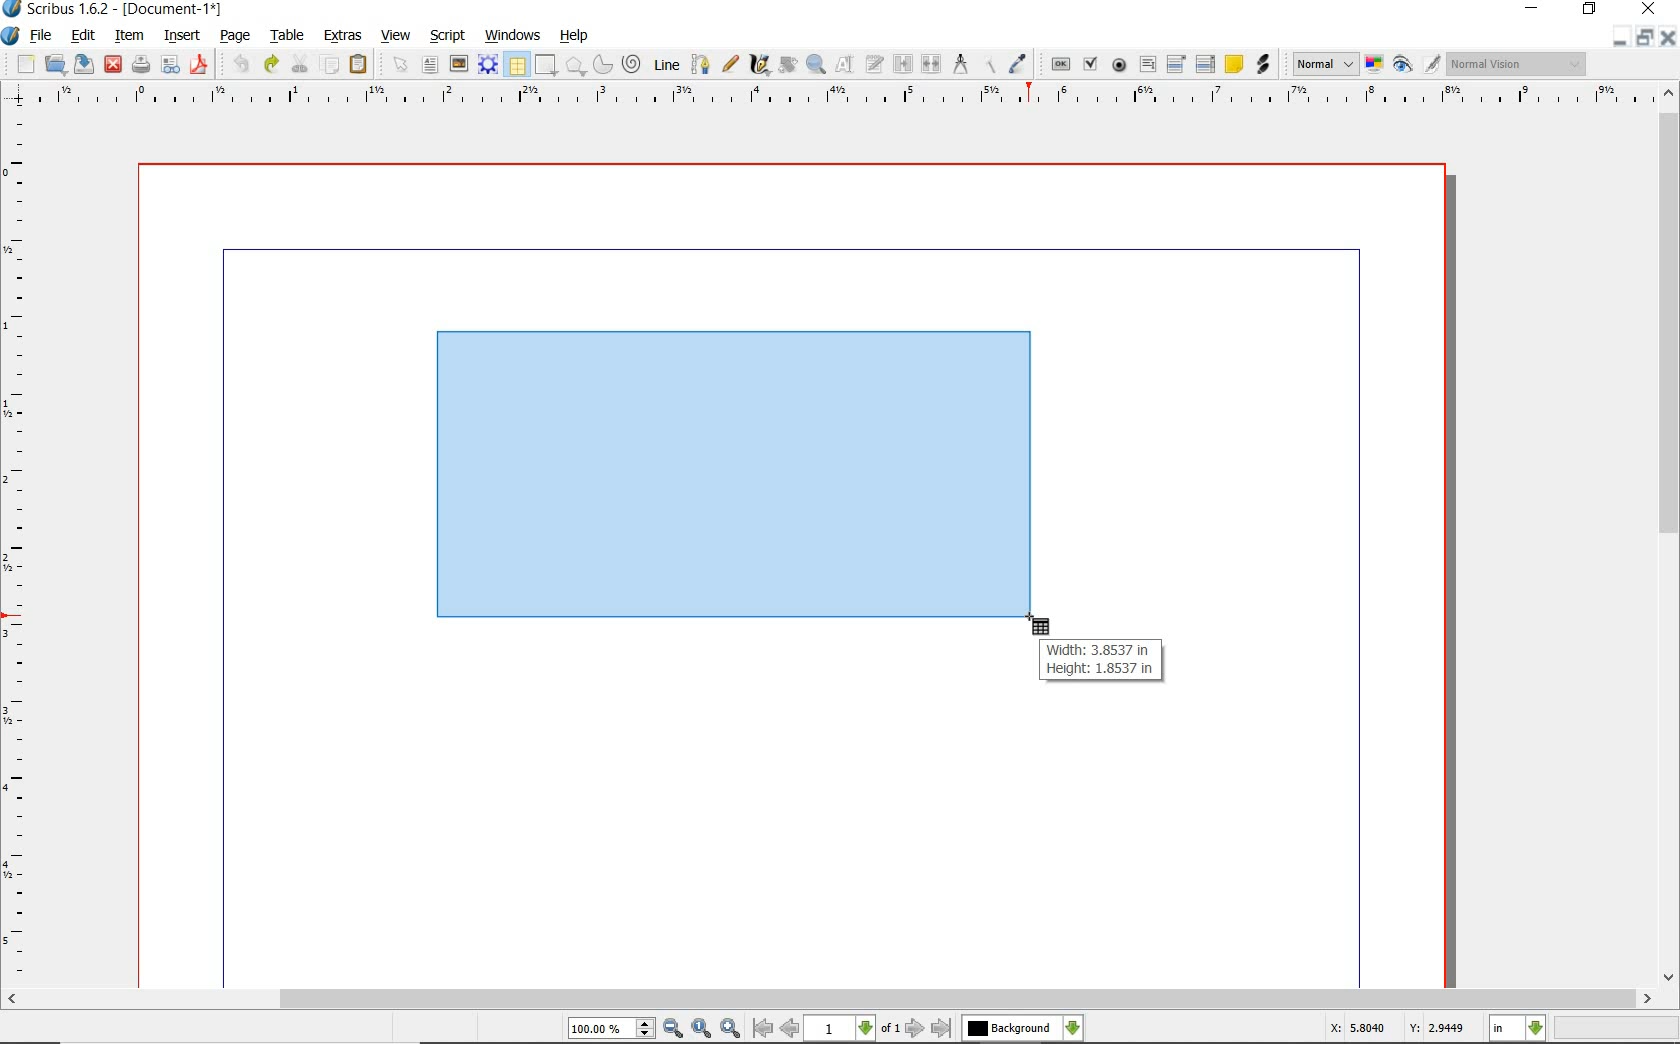 The width and height of the screenshot is (1680, 1044). I want to click on select, so click(404, 69).